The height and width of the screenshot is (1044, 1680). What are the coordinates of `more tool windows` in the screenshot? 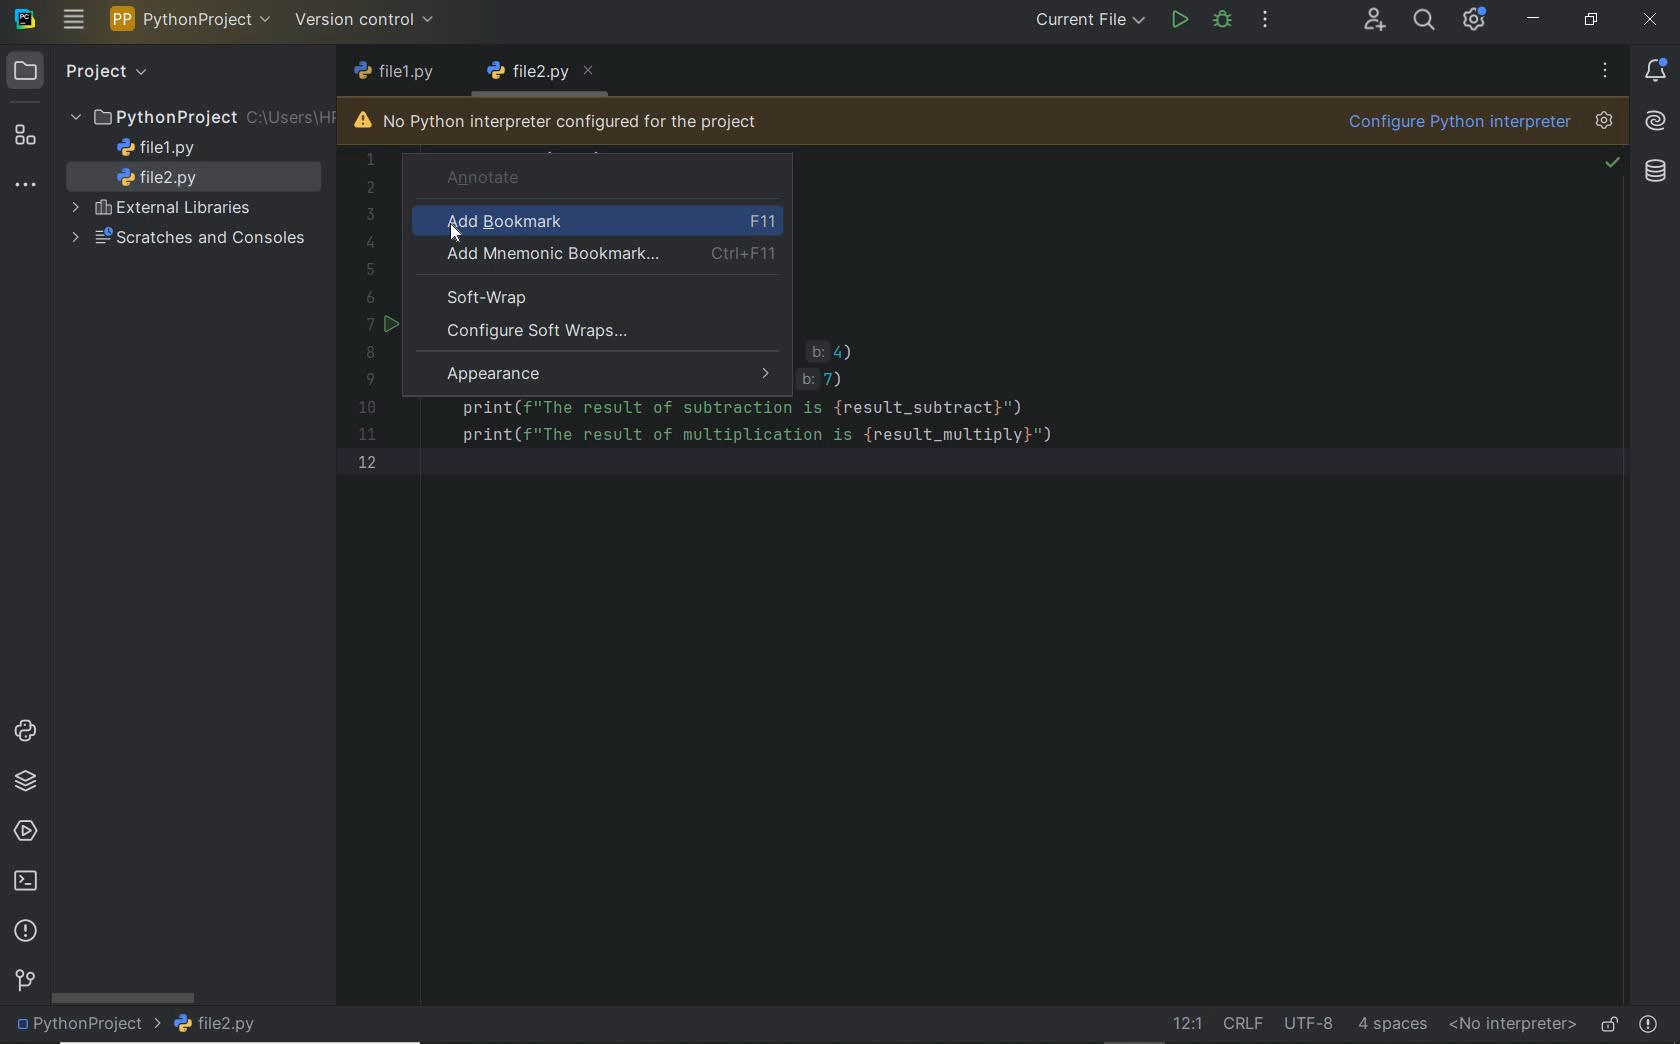 It's located at (26, 188).